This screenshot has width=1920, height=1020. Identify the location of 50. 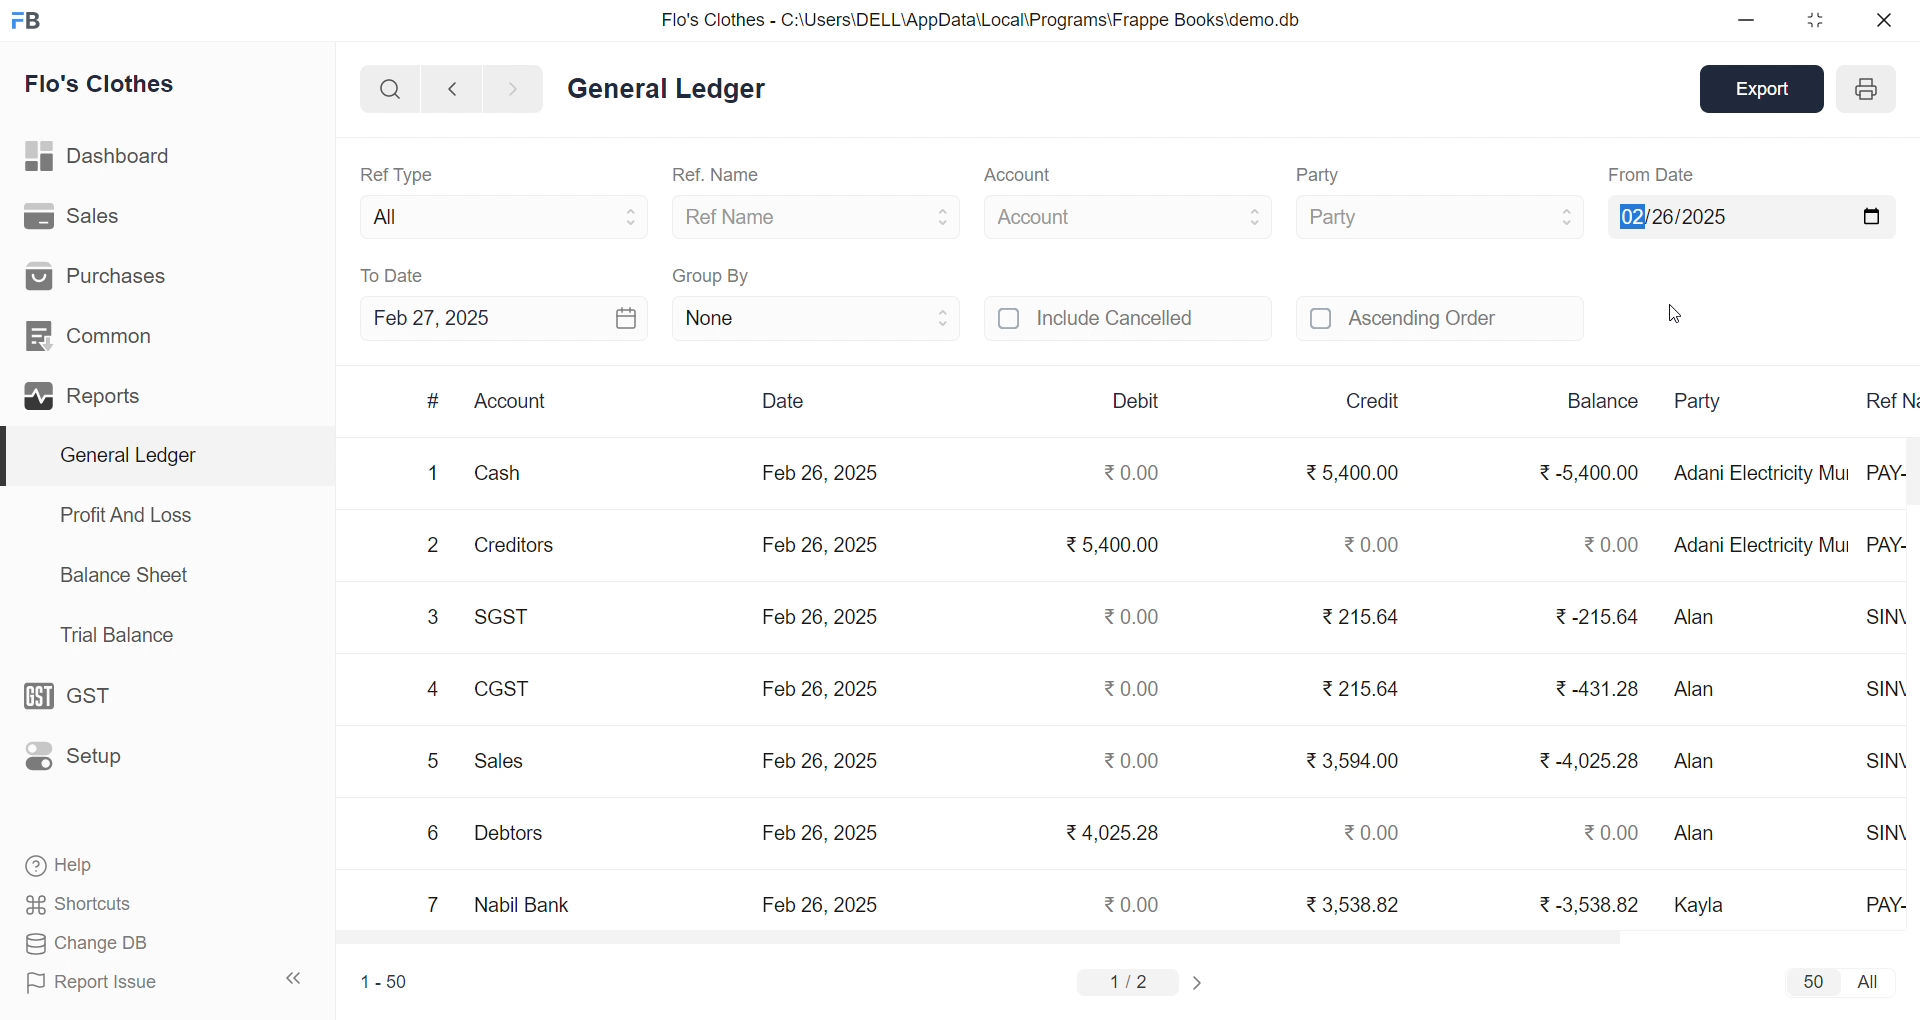
(1812, 981).